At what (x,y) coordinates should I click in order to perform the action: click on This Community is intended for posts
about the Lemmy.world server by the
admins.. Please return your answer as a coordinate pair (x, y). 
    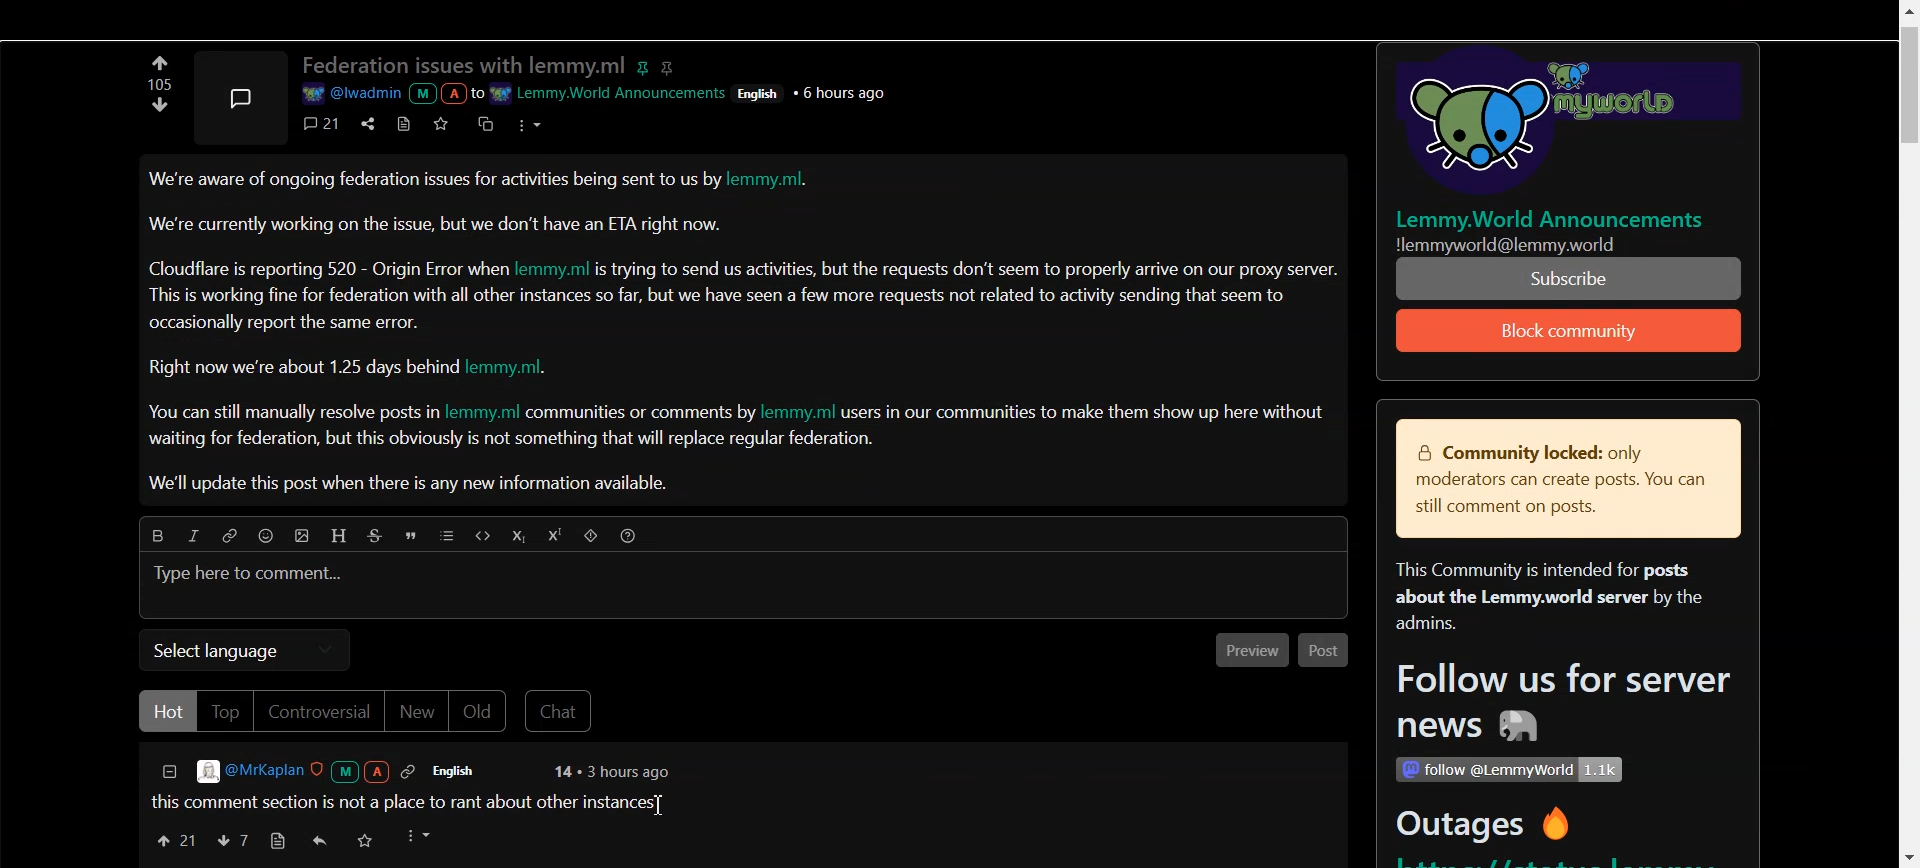
    Looking at the image, I should click on (1540, 598).